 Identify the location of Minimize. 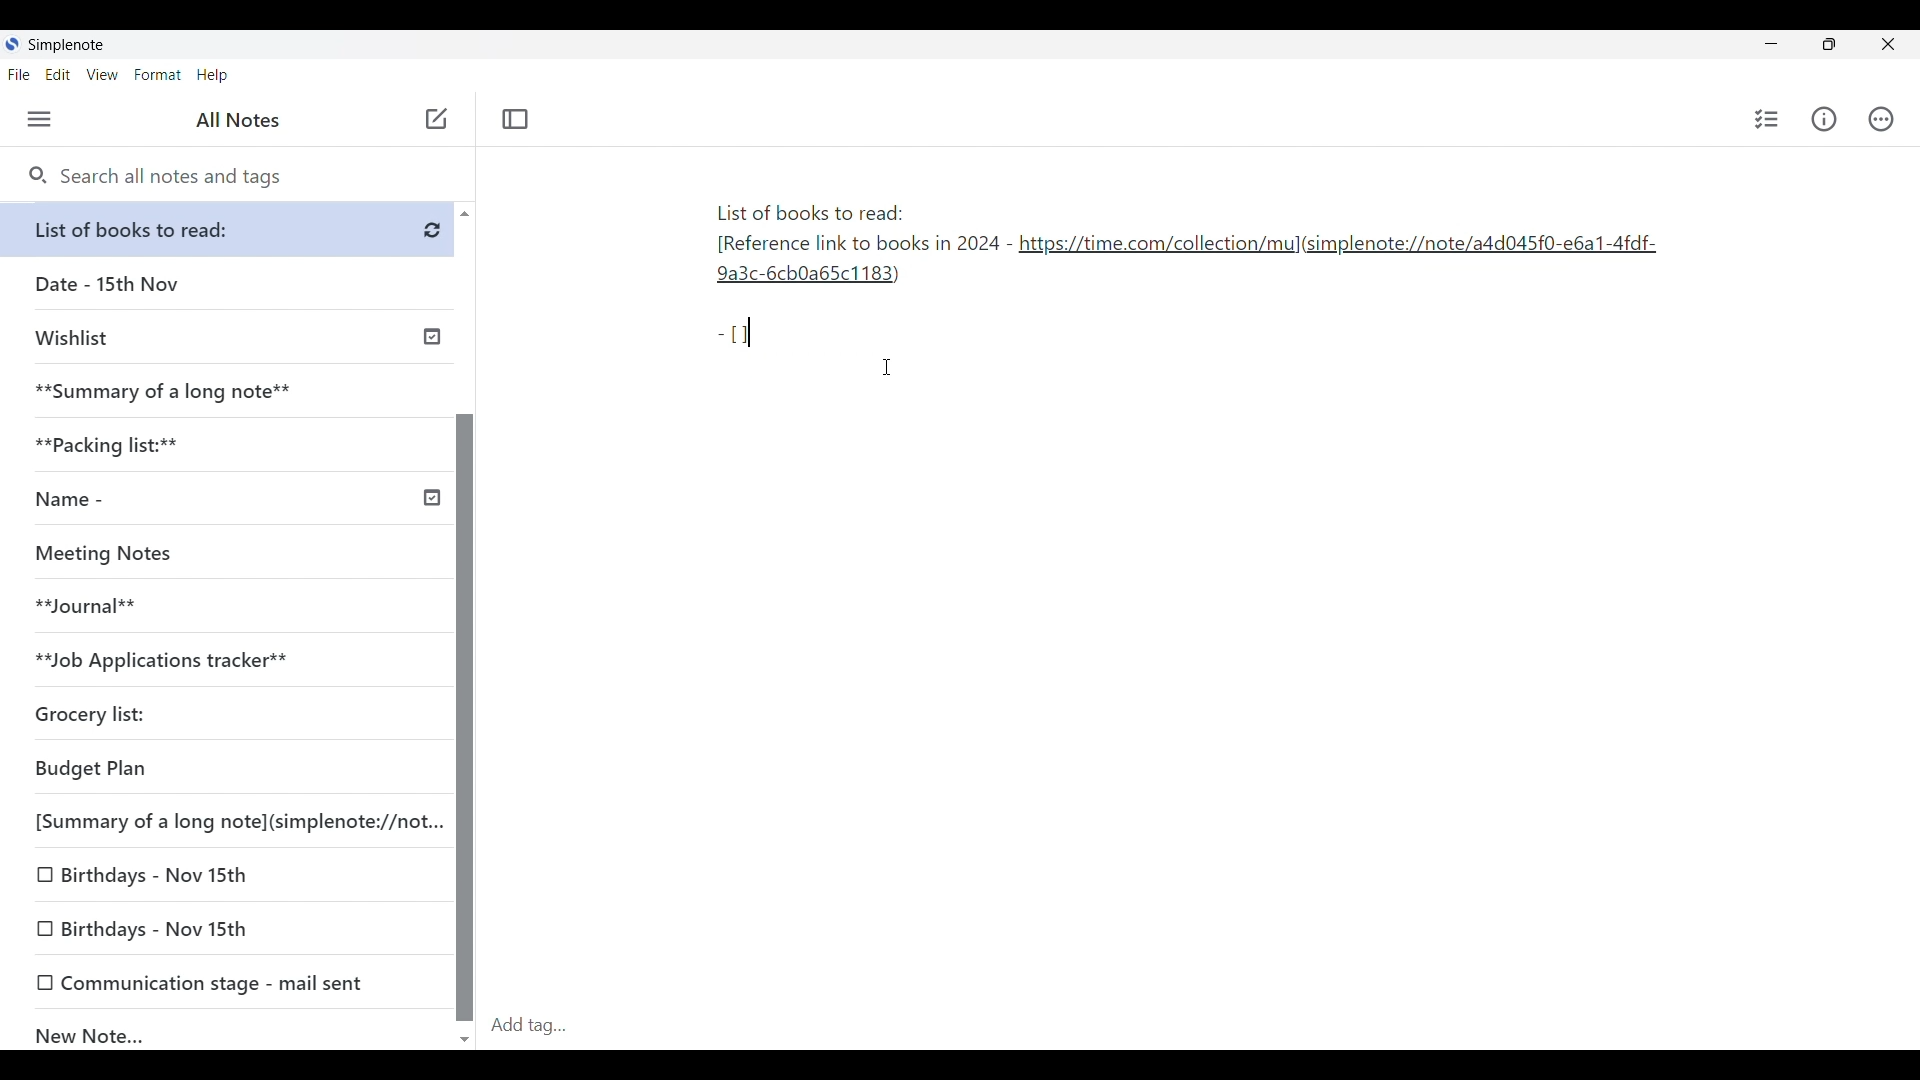
(1767, 42).